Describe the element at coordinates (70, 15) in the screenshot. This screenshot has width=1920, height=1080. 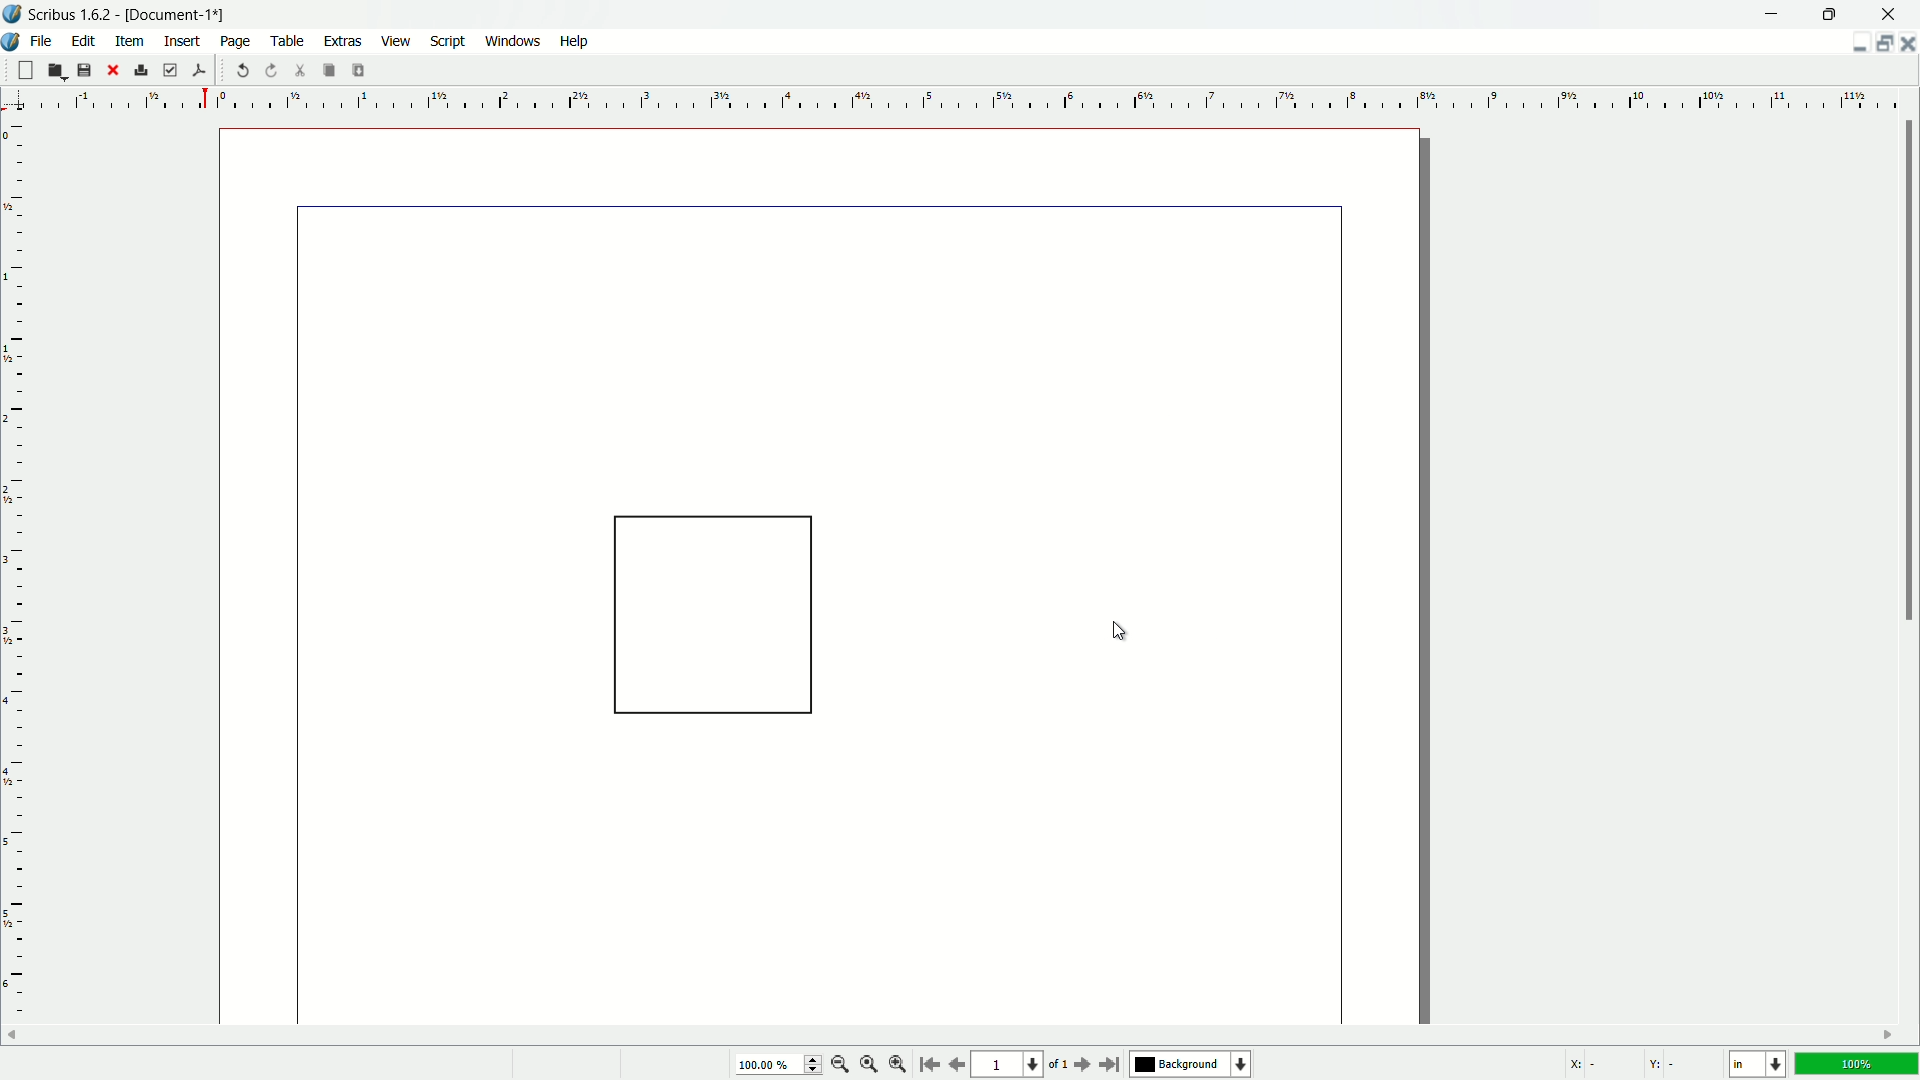
I see `app name` at that location.